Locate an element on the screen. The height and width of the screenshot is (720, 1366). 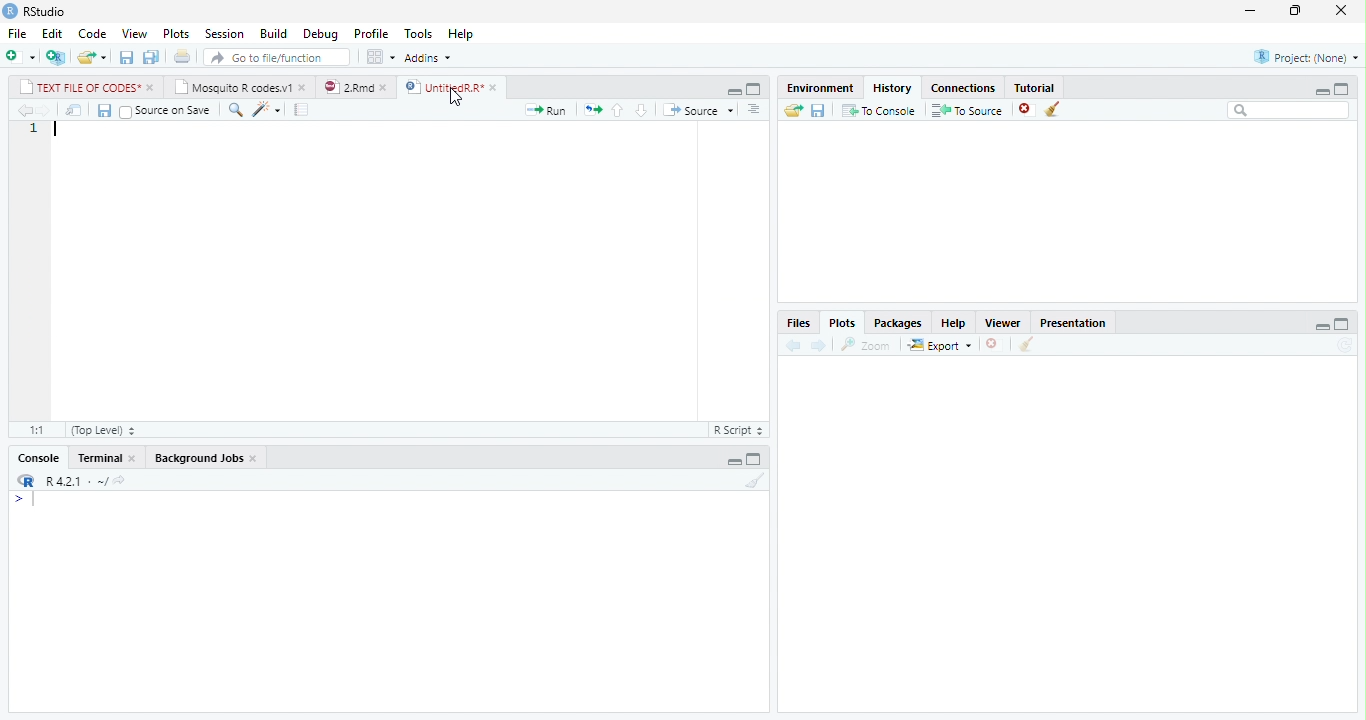
compile report is located at coordinates (301, 110).